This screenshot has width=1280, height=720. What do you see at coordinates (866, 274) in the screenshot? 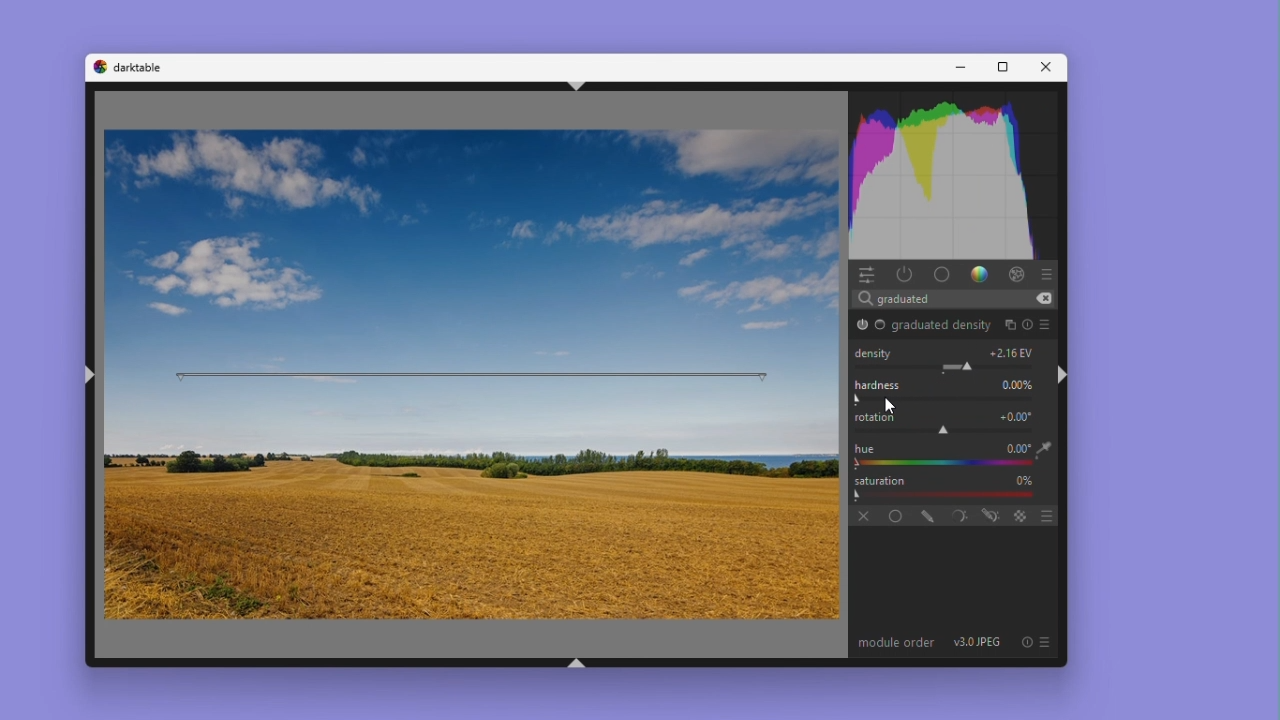
I see `Quick access` at bounding box center [866, 274].